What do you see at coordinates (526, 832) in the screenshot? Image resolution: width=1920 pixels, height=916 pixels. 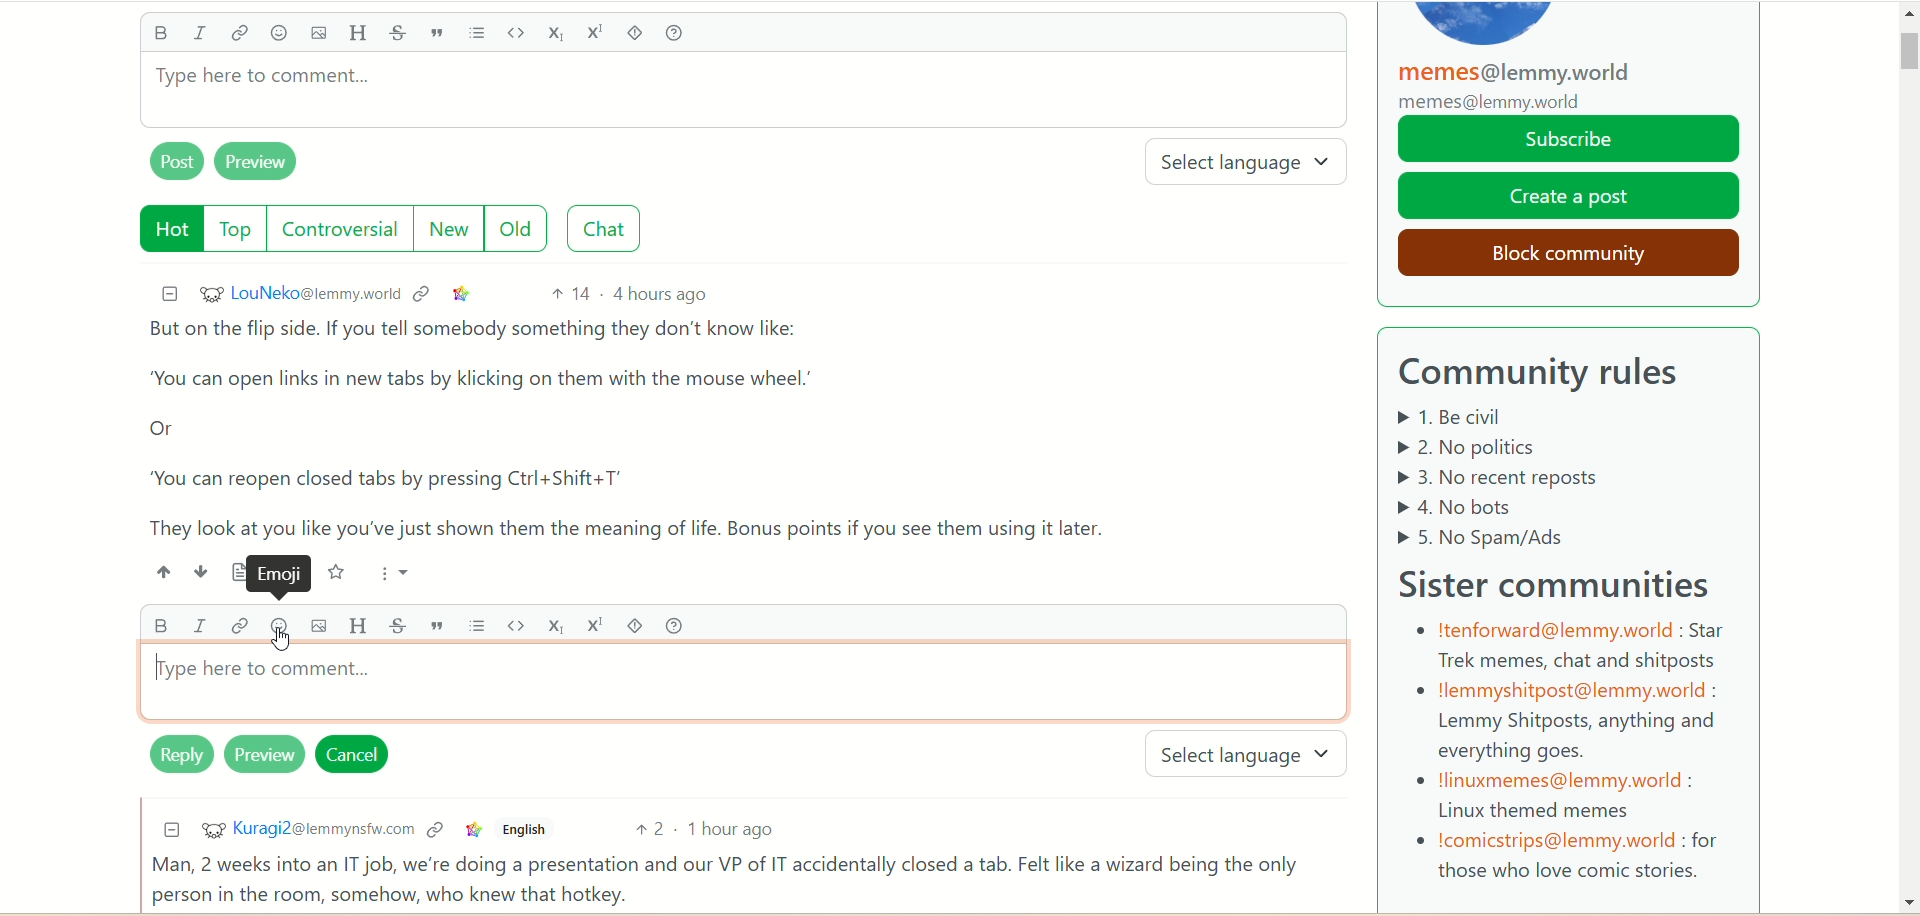 I see `english` at bounding box center [526, 832].